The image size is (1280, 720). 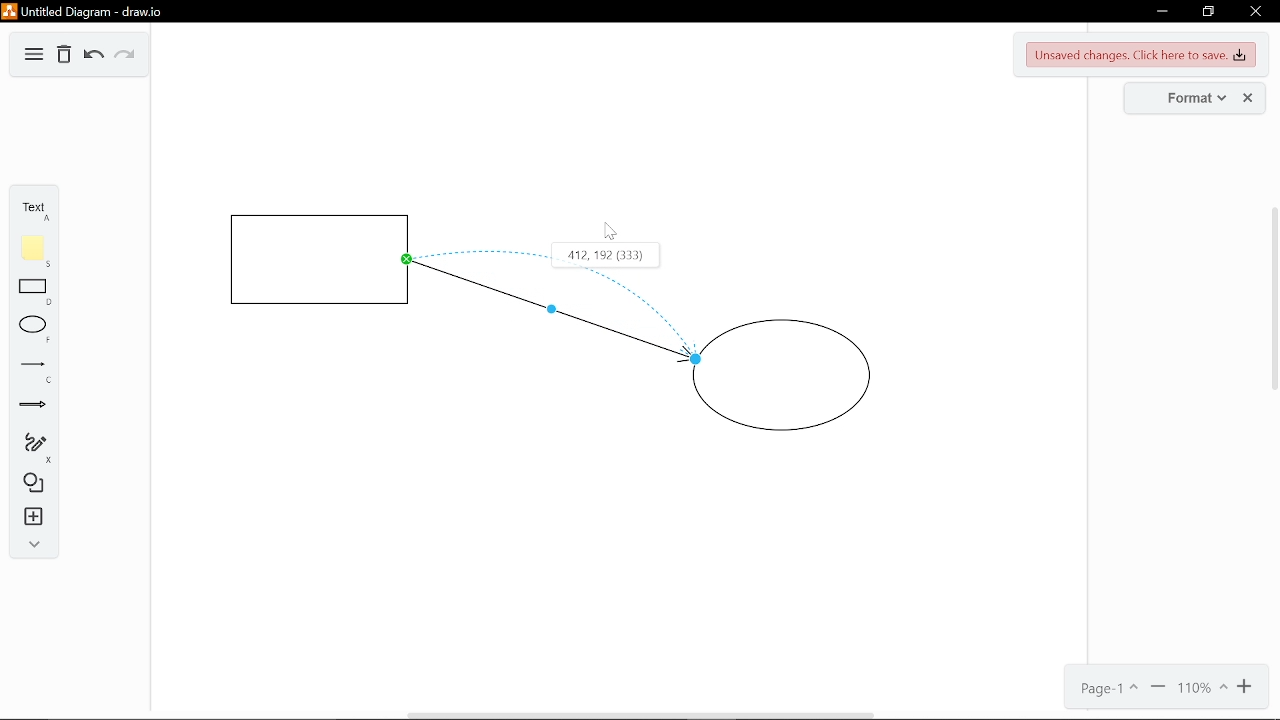 What do you see at coordinates (82, 10) in the screenshot?
I see `Untitled Diagram-draw.io` at bounding box center [82, 10].